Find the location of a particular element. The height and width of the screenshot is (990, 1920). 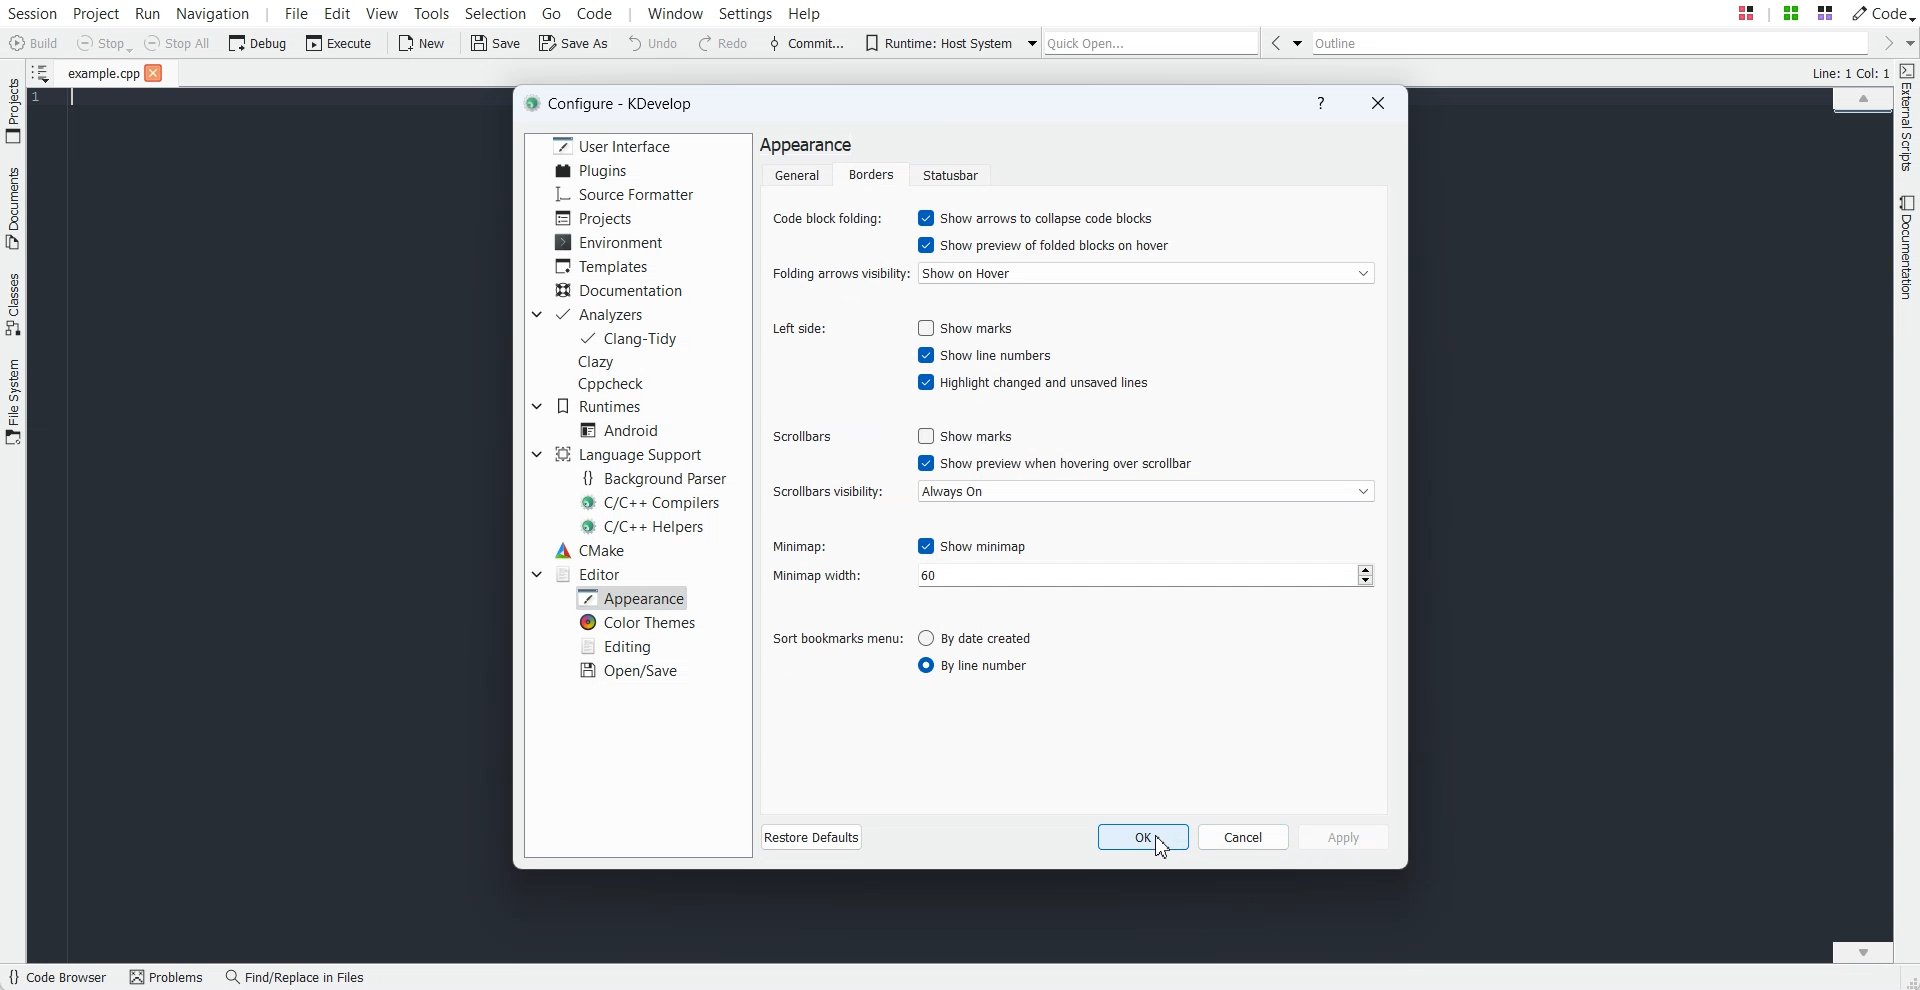

Disable show minimap is located at coordinates (972, 546).